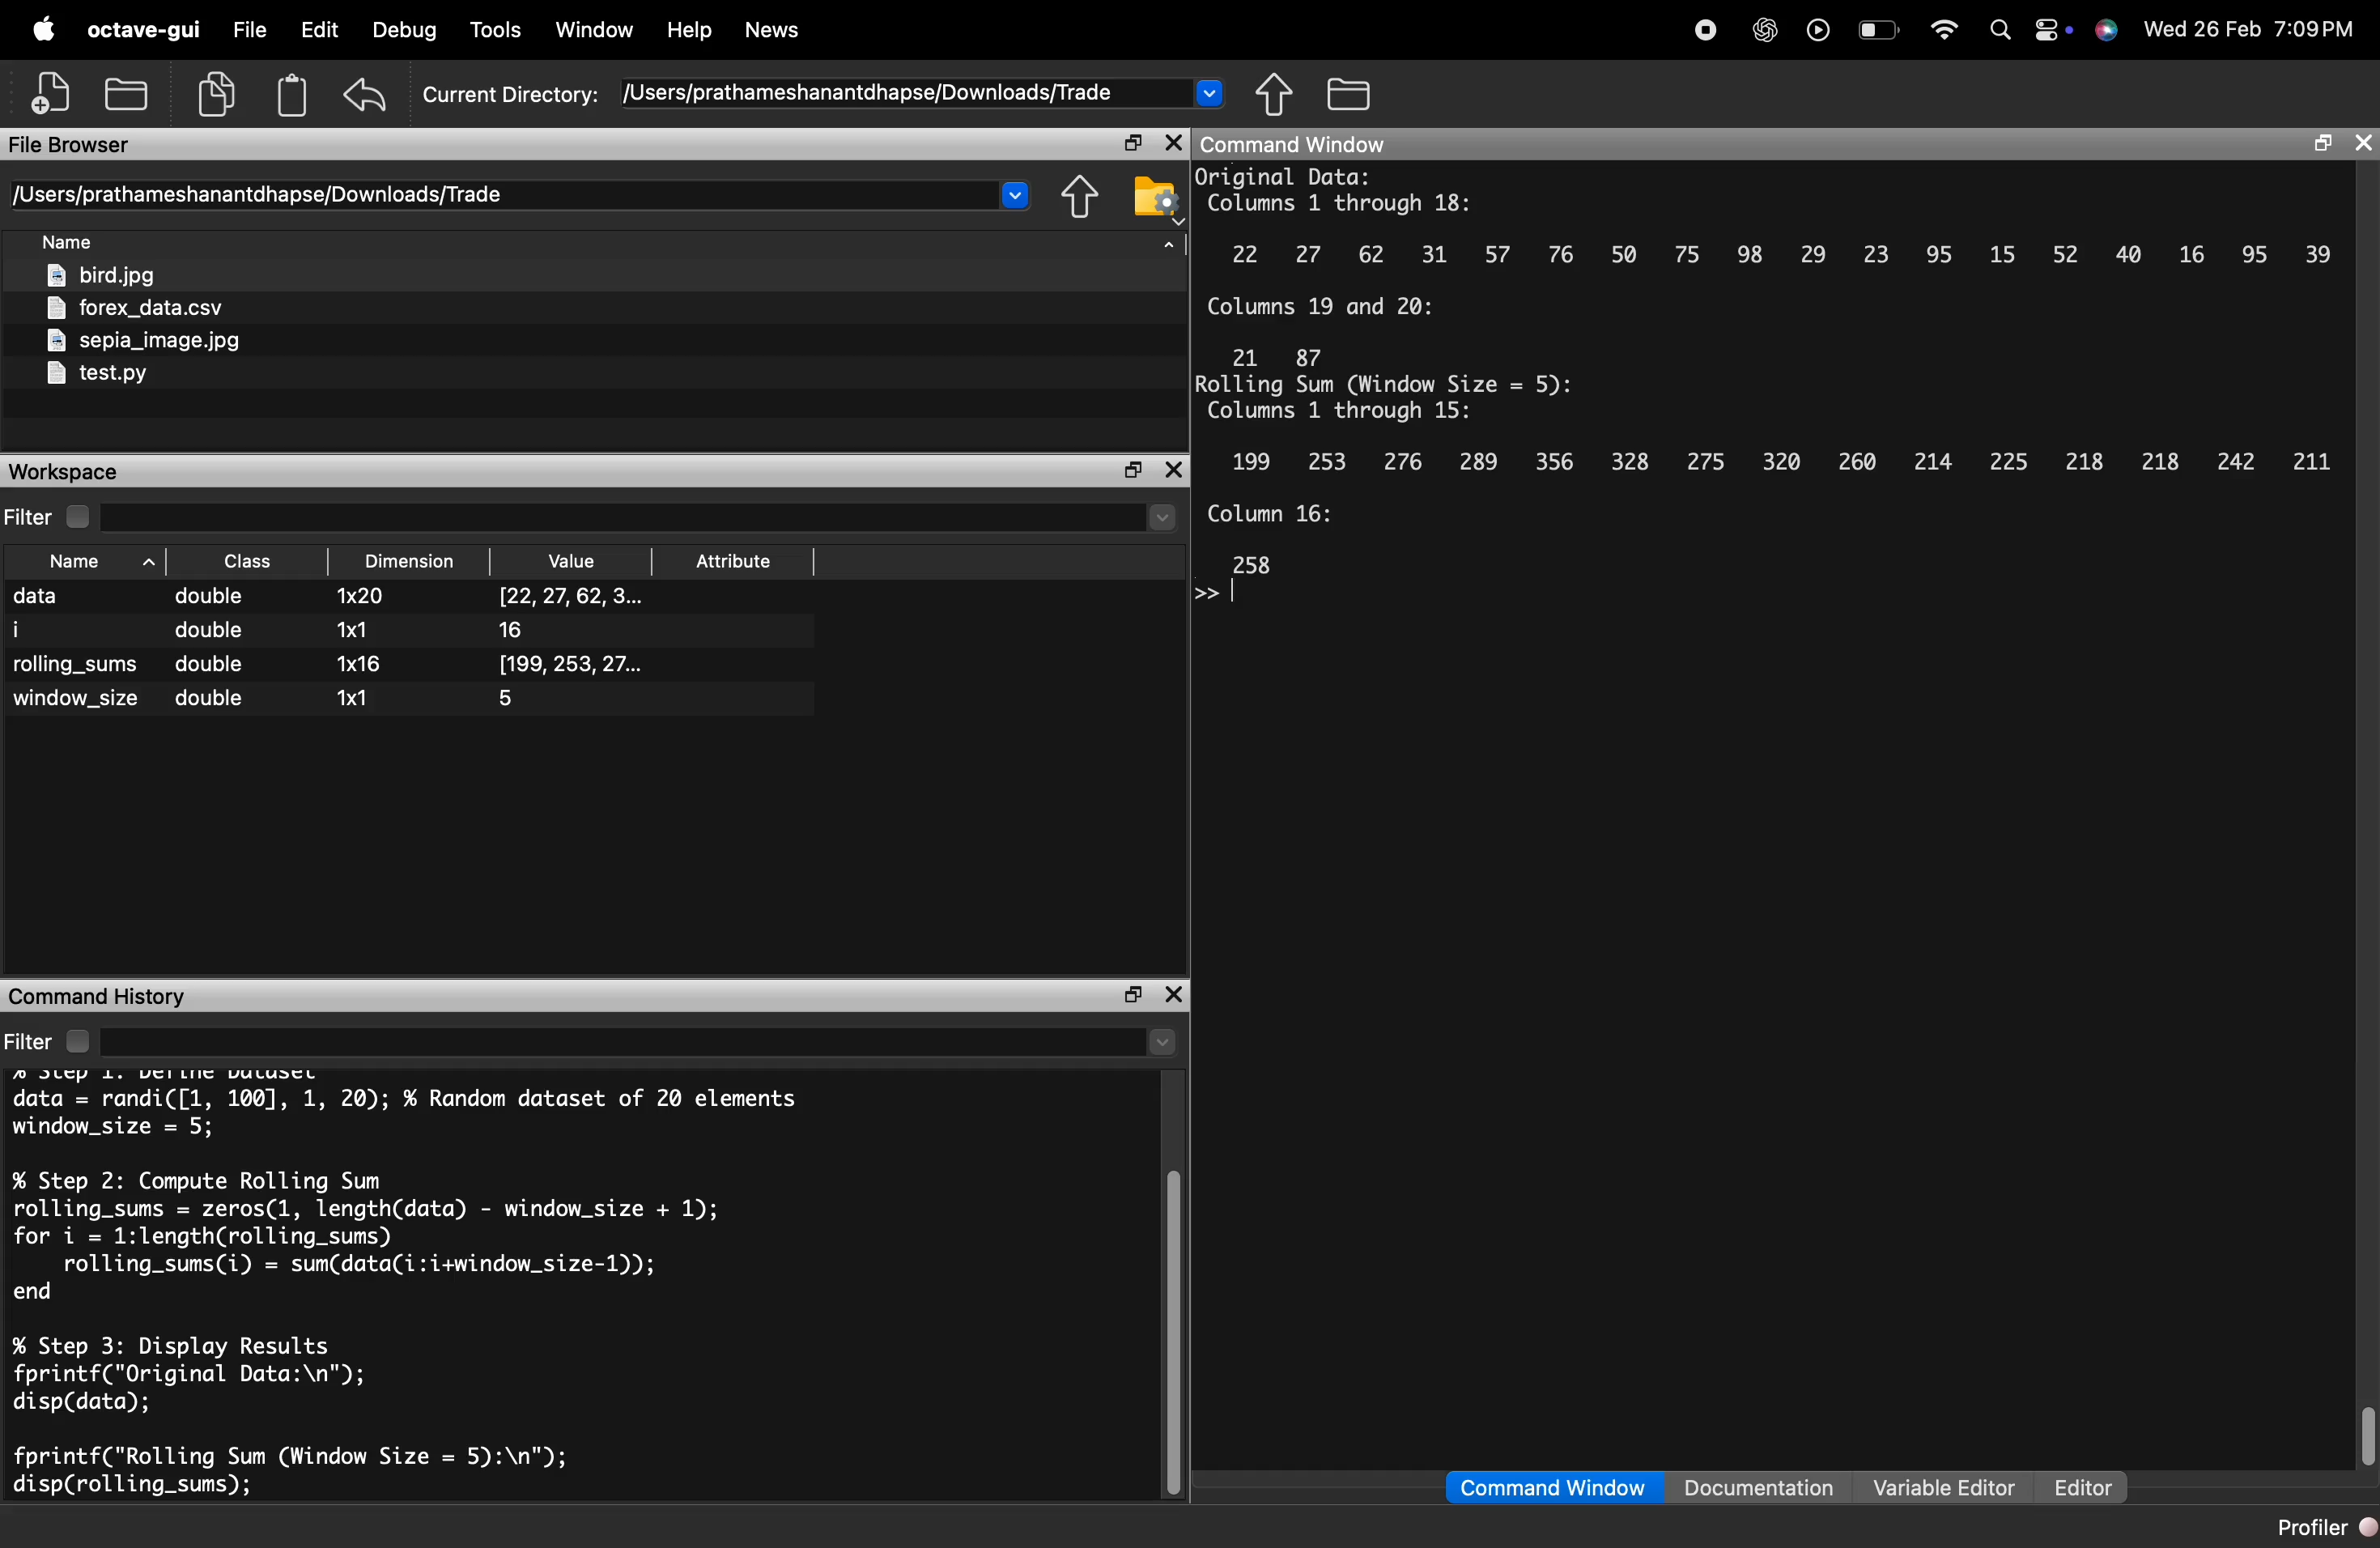 The height and width of the screenshot is (1548, 2380). I want to click on maximize, so click(2326, 144).